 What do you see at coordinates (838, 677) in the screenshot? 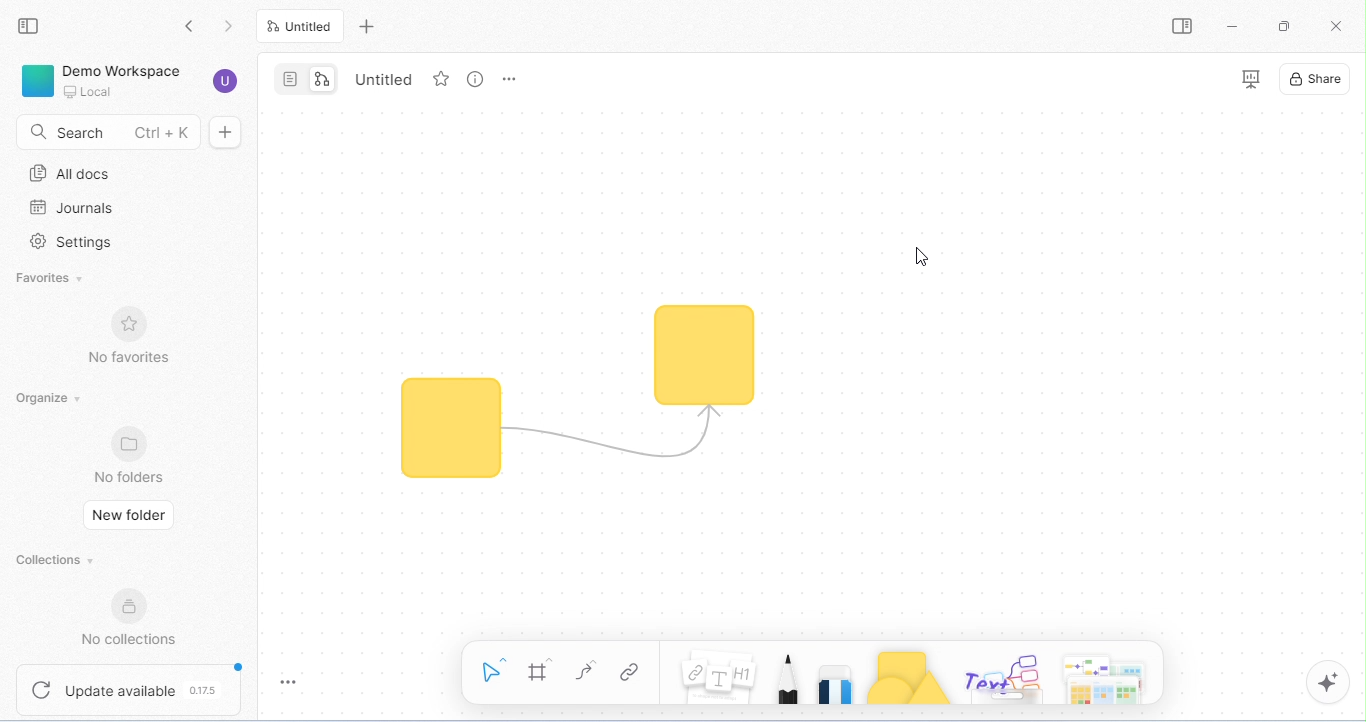
I see `eraser` at bounding box center [838, 677].